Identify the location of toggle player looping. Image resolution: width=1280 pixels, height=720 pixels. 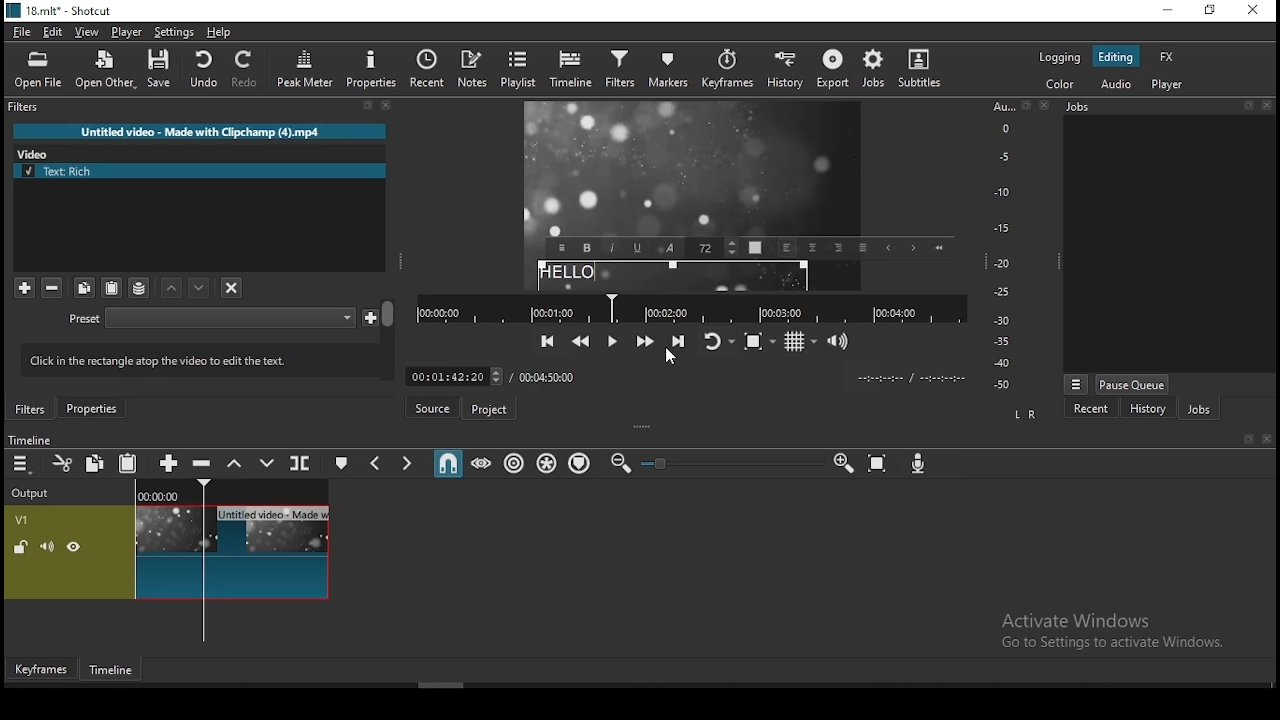
(721, 341).